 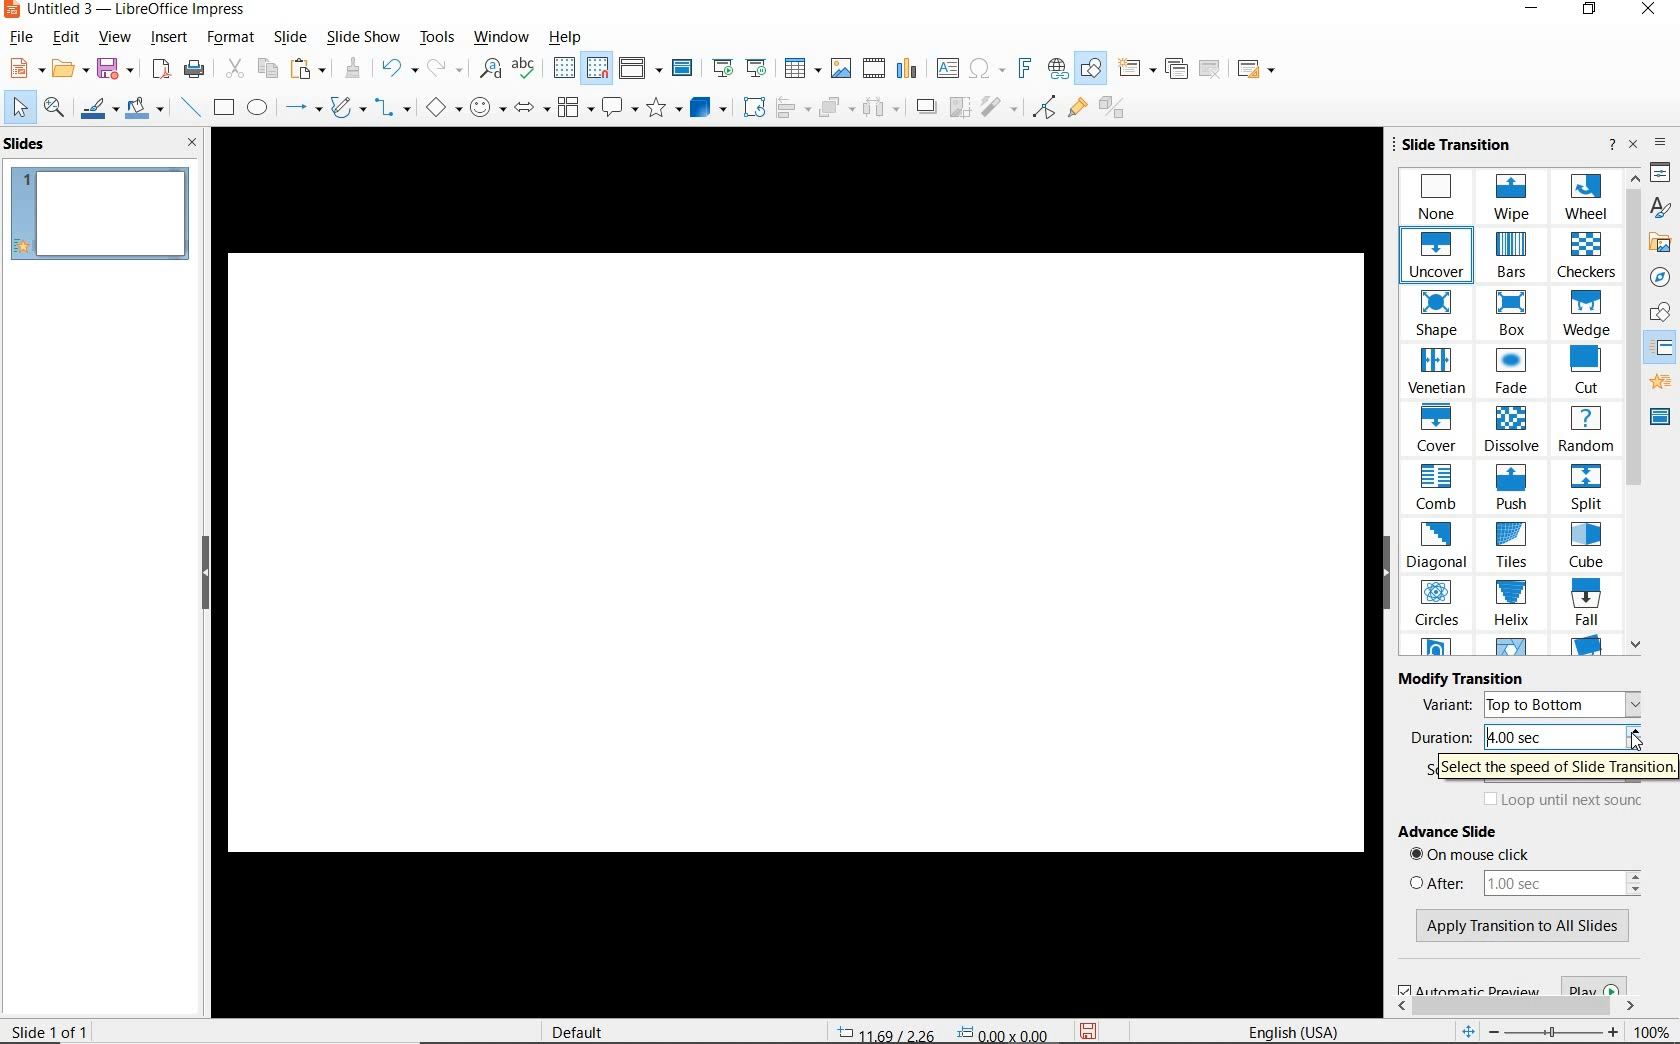 What do you see at coordinates (224, 107) in the screenshot?
I see `RECTANGLE` at bounding box center [224, 107].